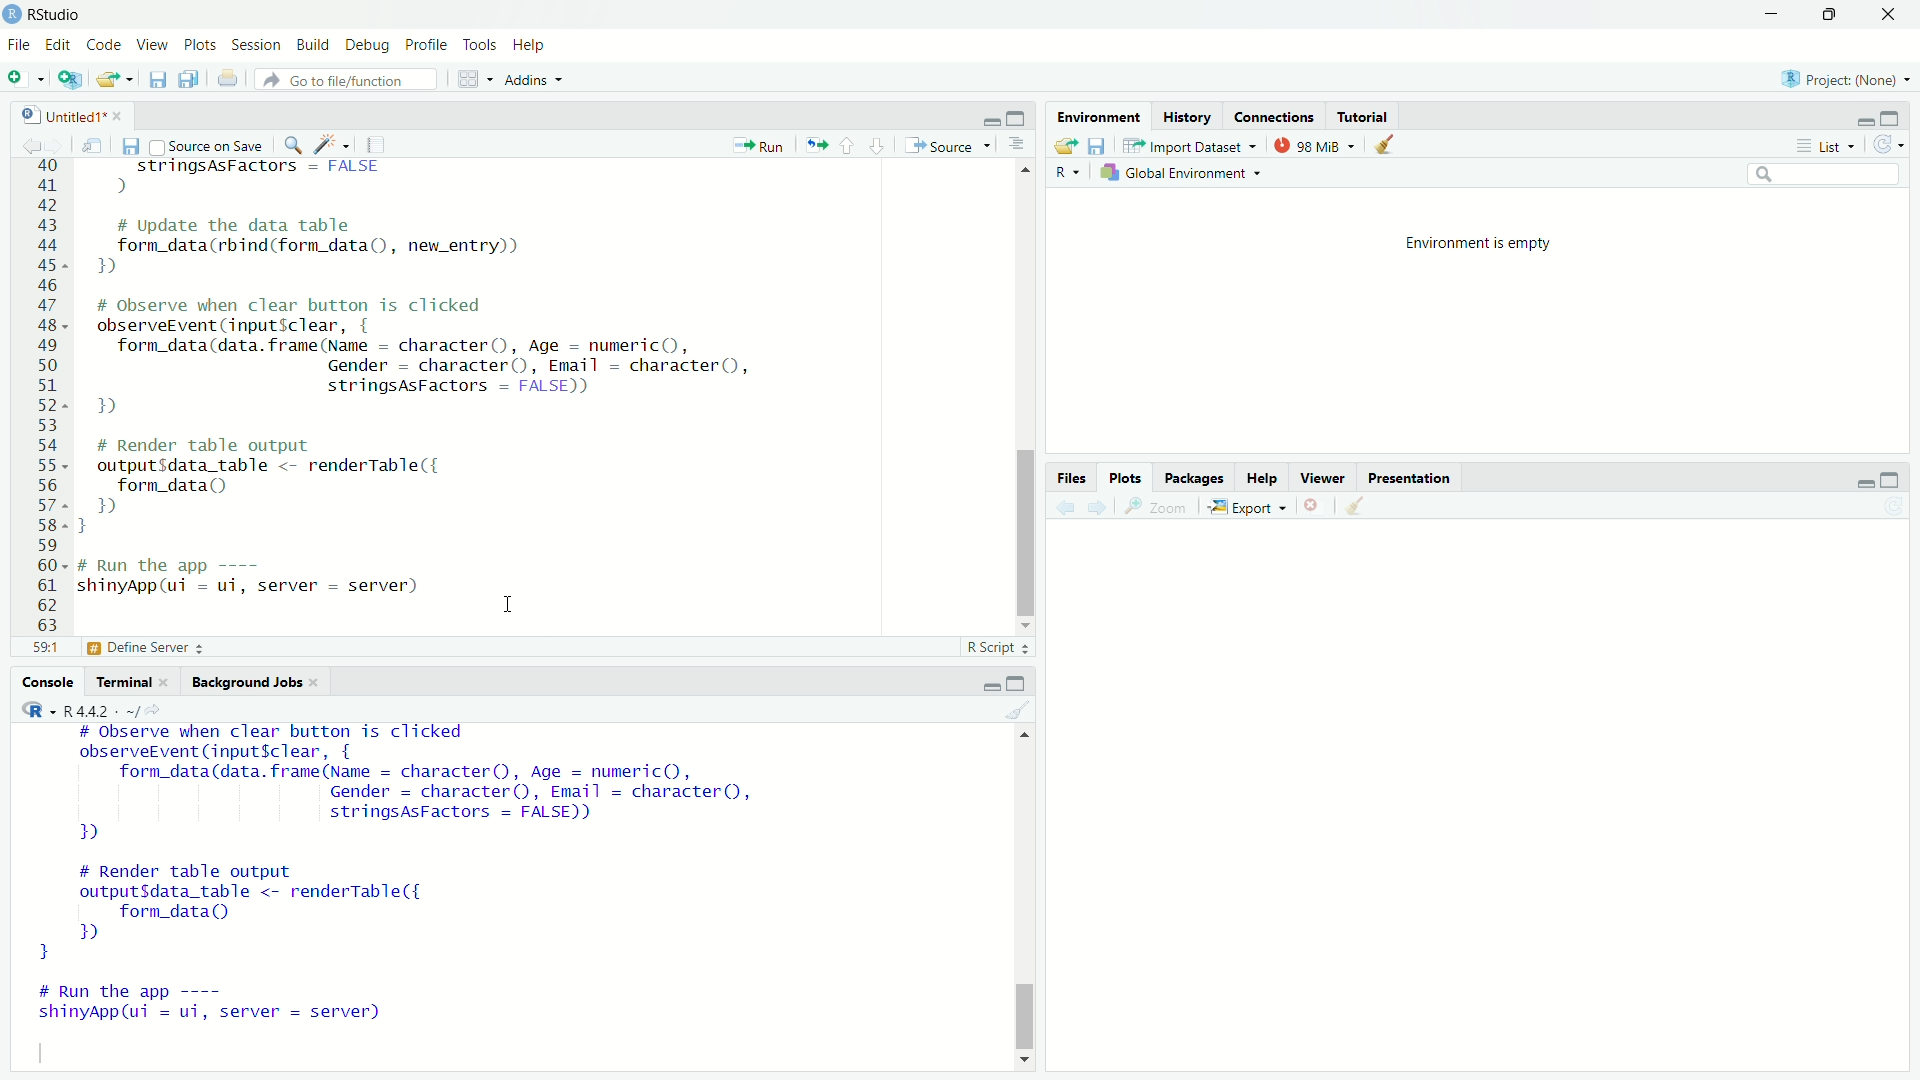 The width and height of the screenshot is (1920, 1080). Describe the element at coordinates (290, 143) in the screenshot. I see `find/replace` at that location.